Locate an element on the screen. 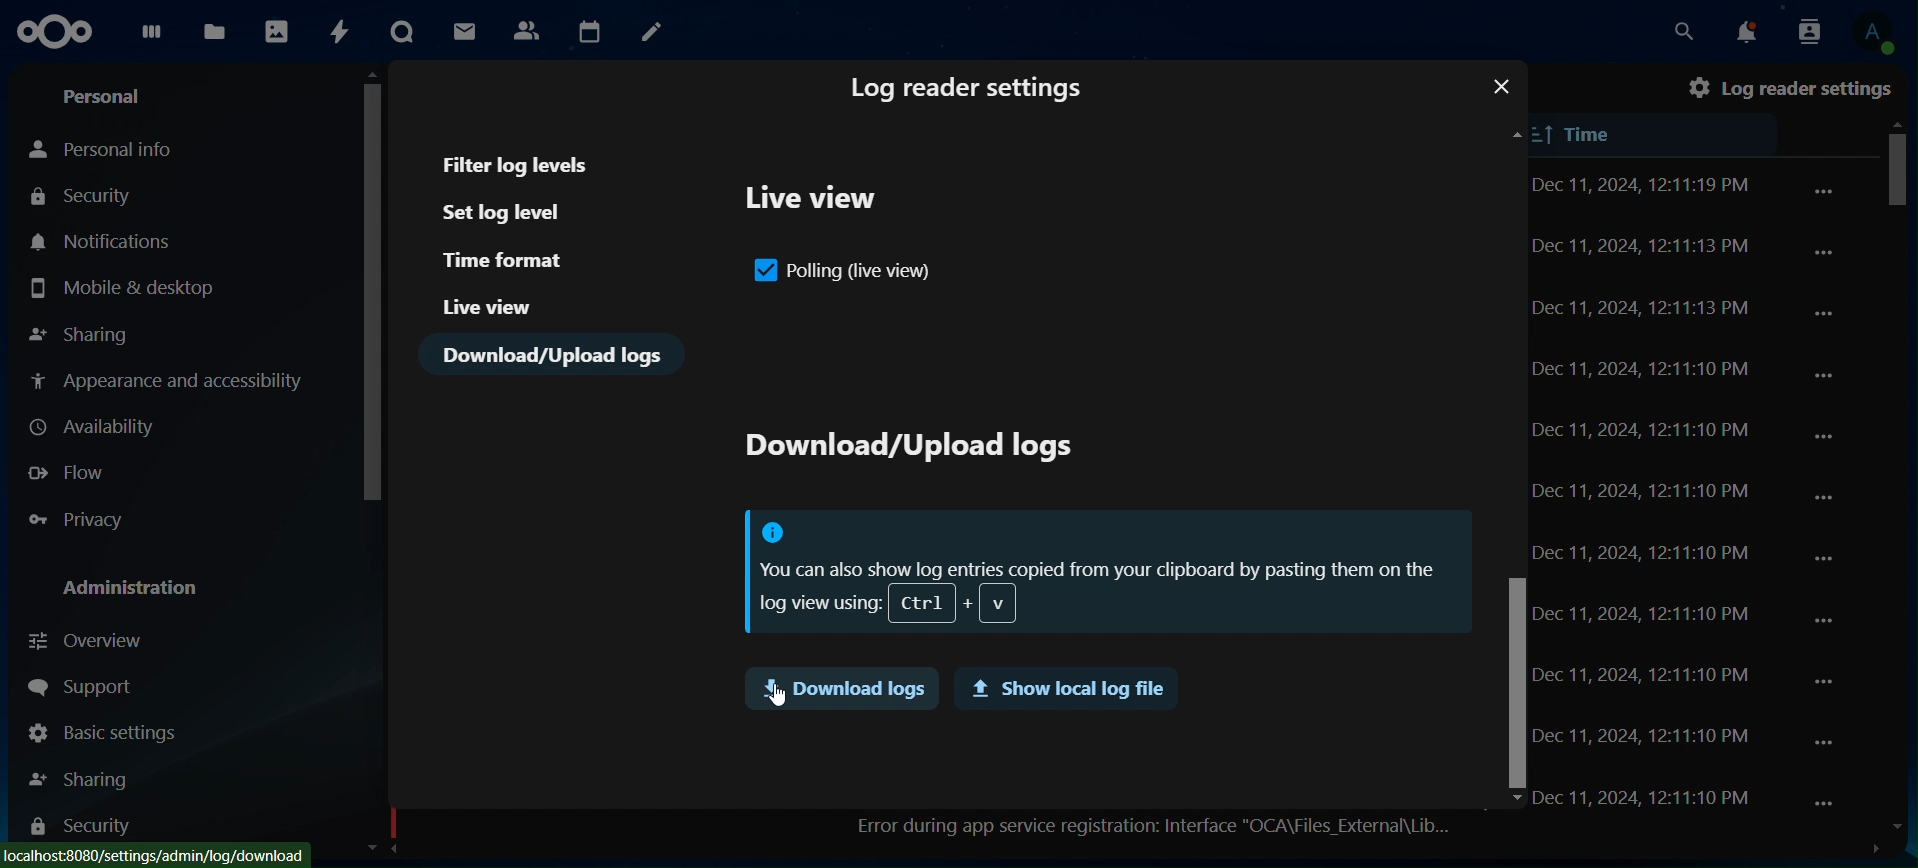 Image resolution: width=1918 pixels, height=868 pixels. log reader settings is located at coordinates (969, 91).